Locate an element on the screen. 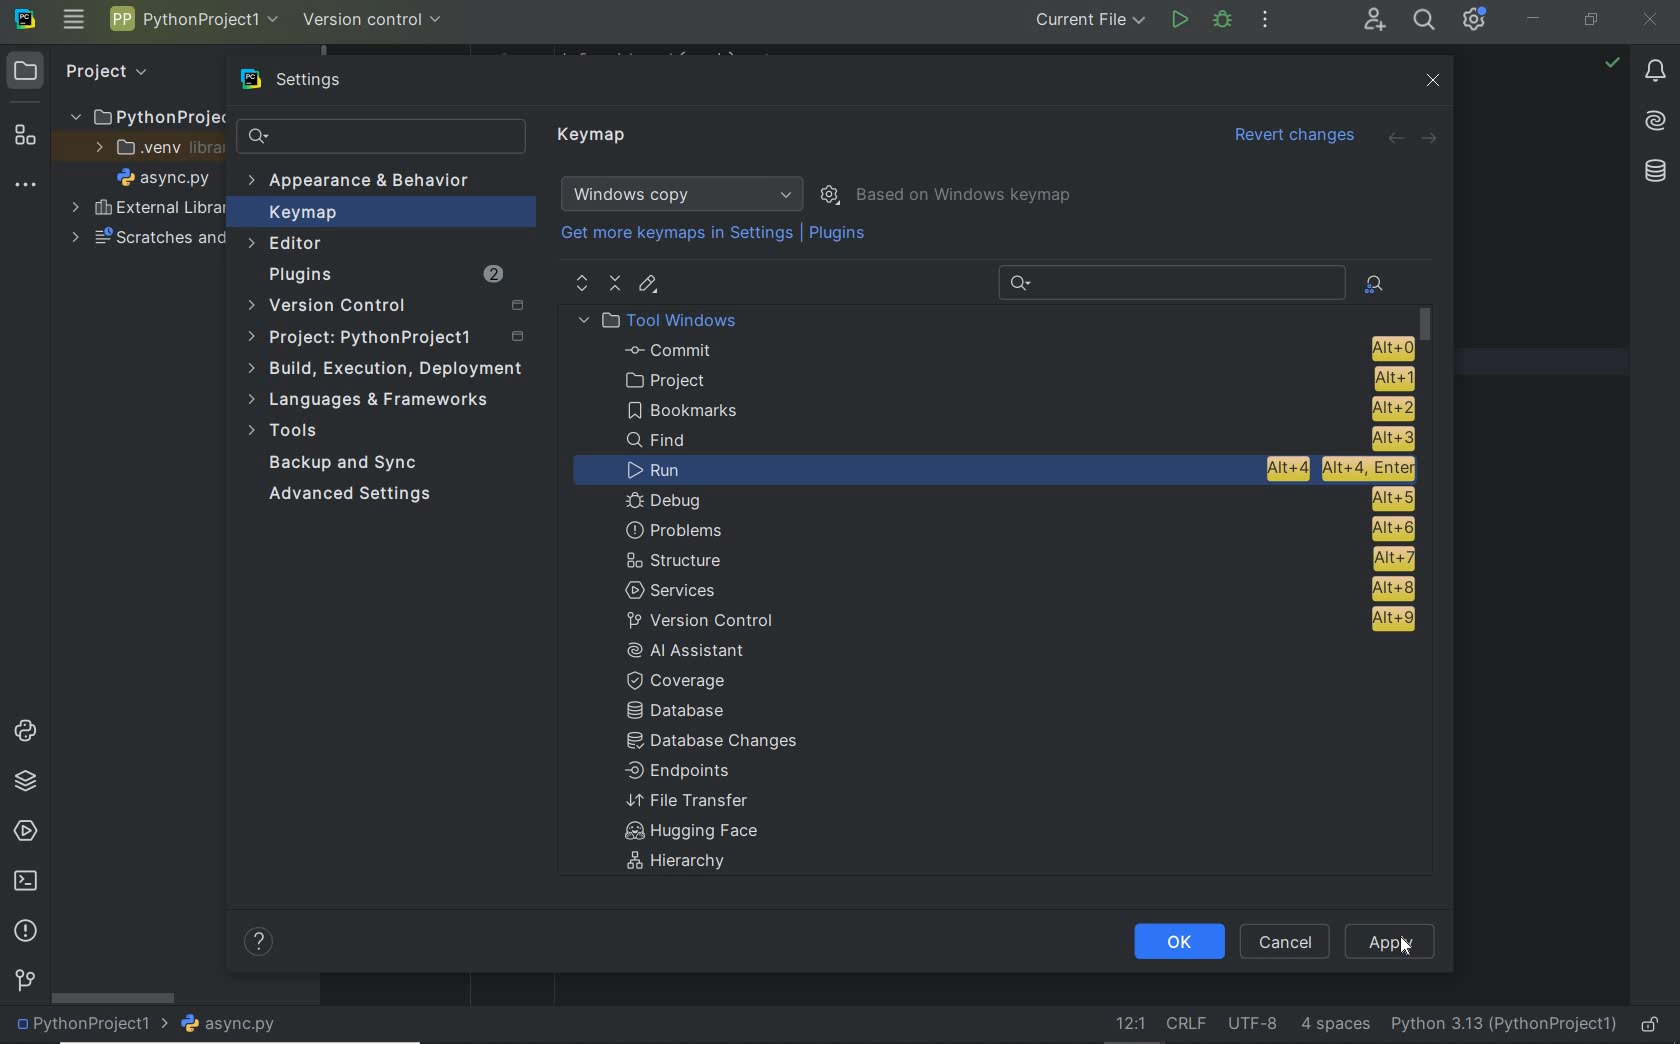  Plugins is located at coordinates (383, 275).